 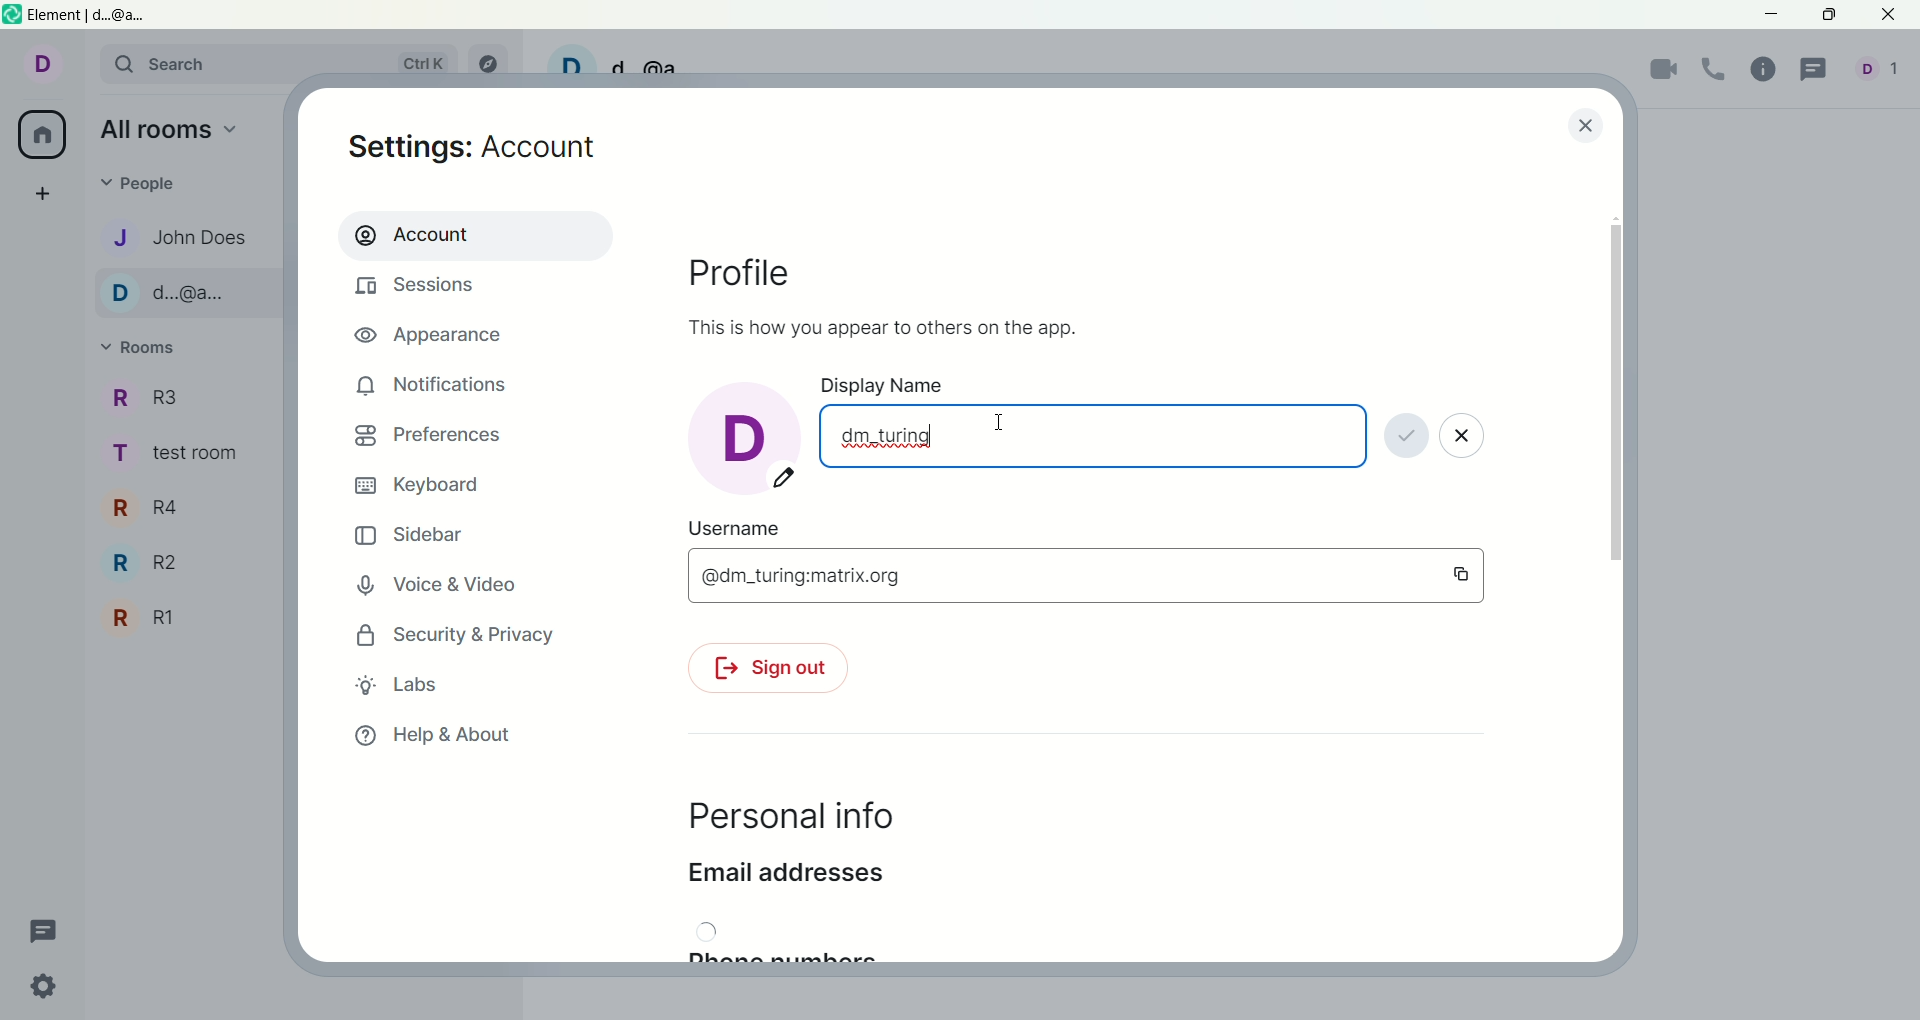 What do you see at coordinates (1882, 74) in the screenshot?
I see `people` at bounding box center [1882, 74].